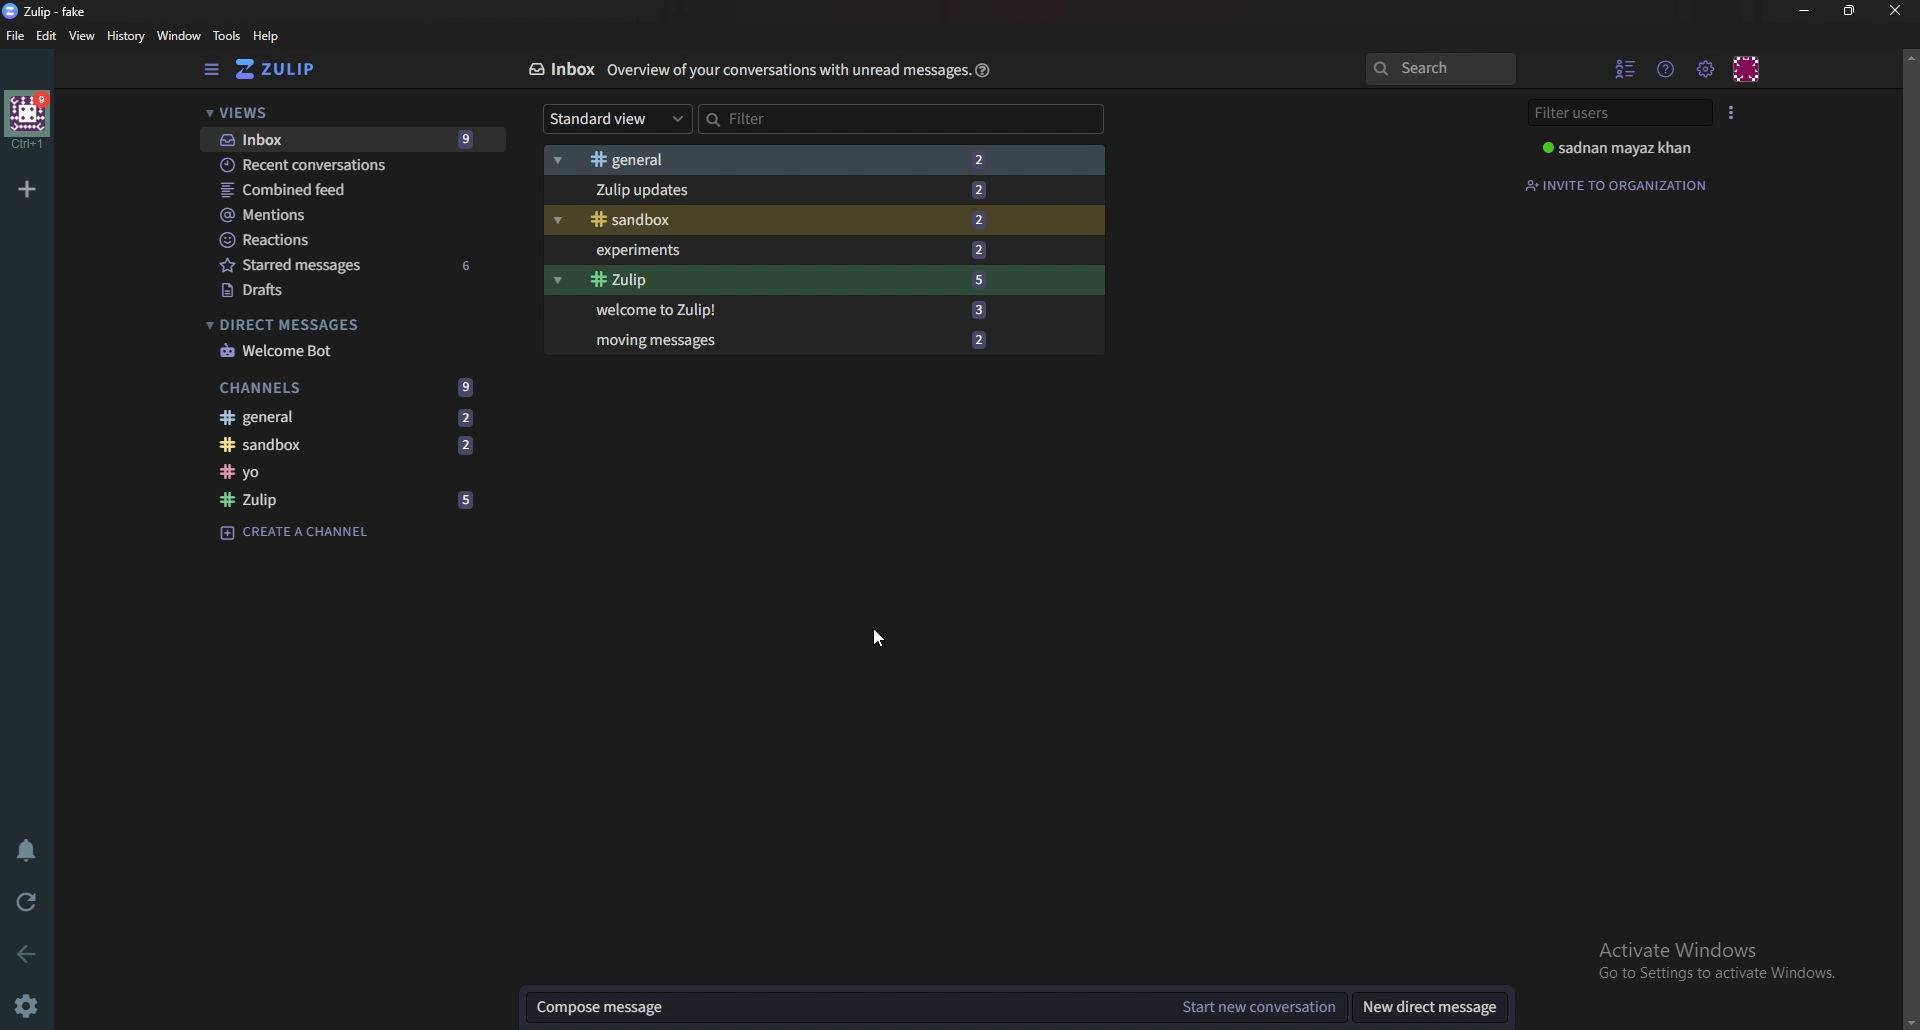 This screenshot has width=1920, height=1030. Describe the element at coordinates (228, 37) in the screenshot. I see `Tools` at that location.